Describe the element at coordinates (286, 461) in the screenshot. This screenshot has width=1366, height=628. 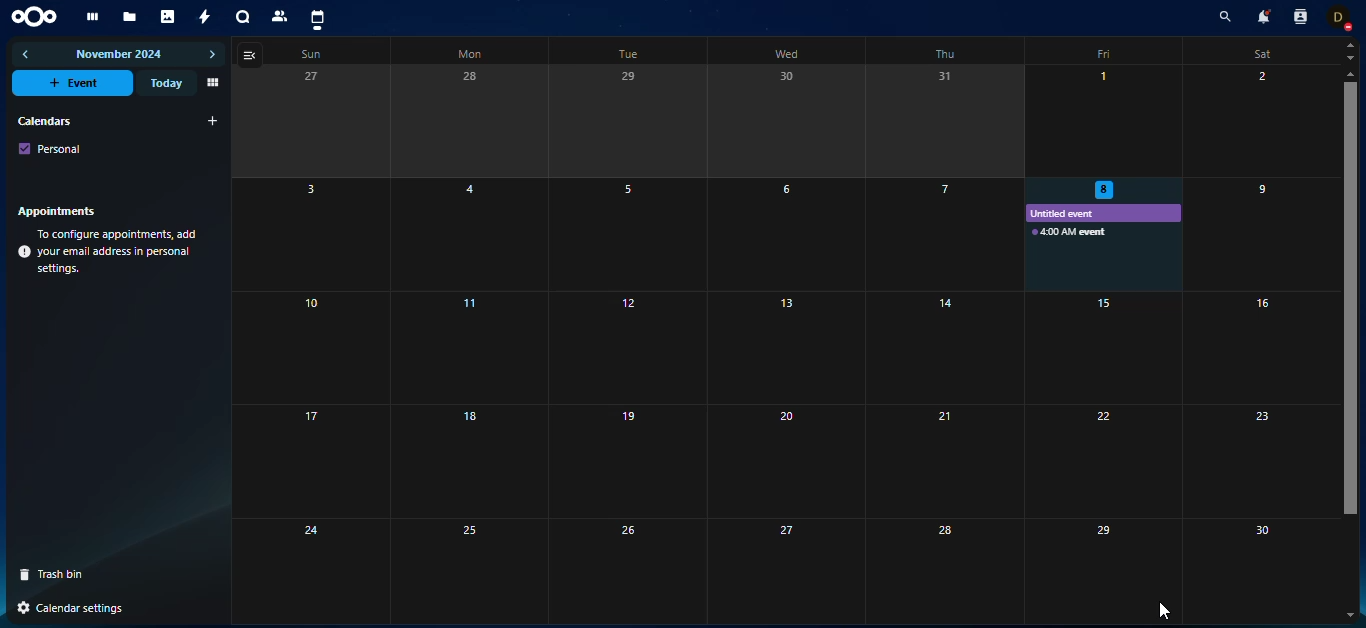
I see `17` at that location.